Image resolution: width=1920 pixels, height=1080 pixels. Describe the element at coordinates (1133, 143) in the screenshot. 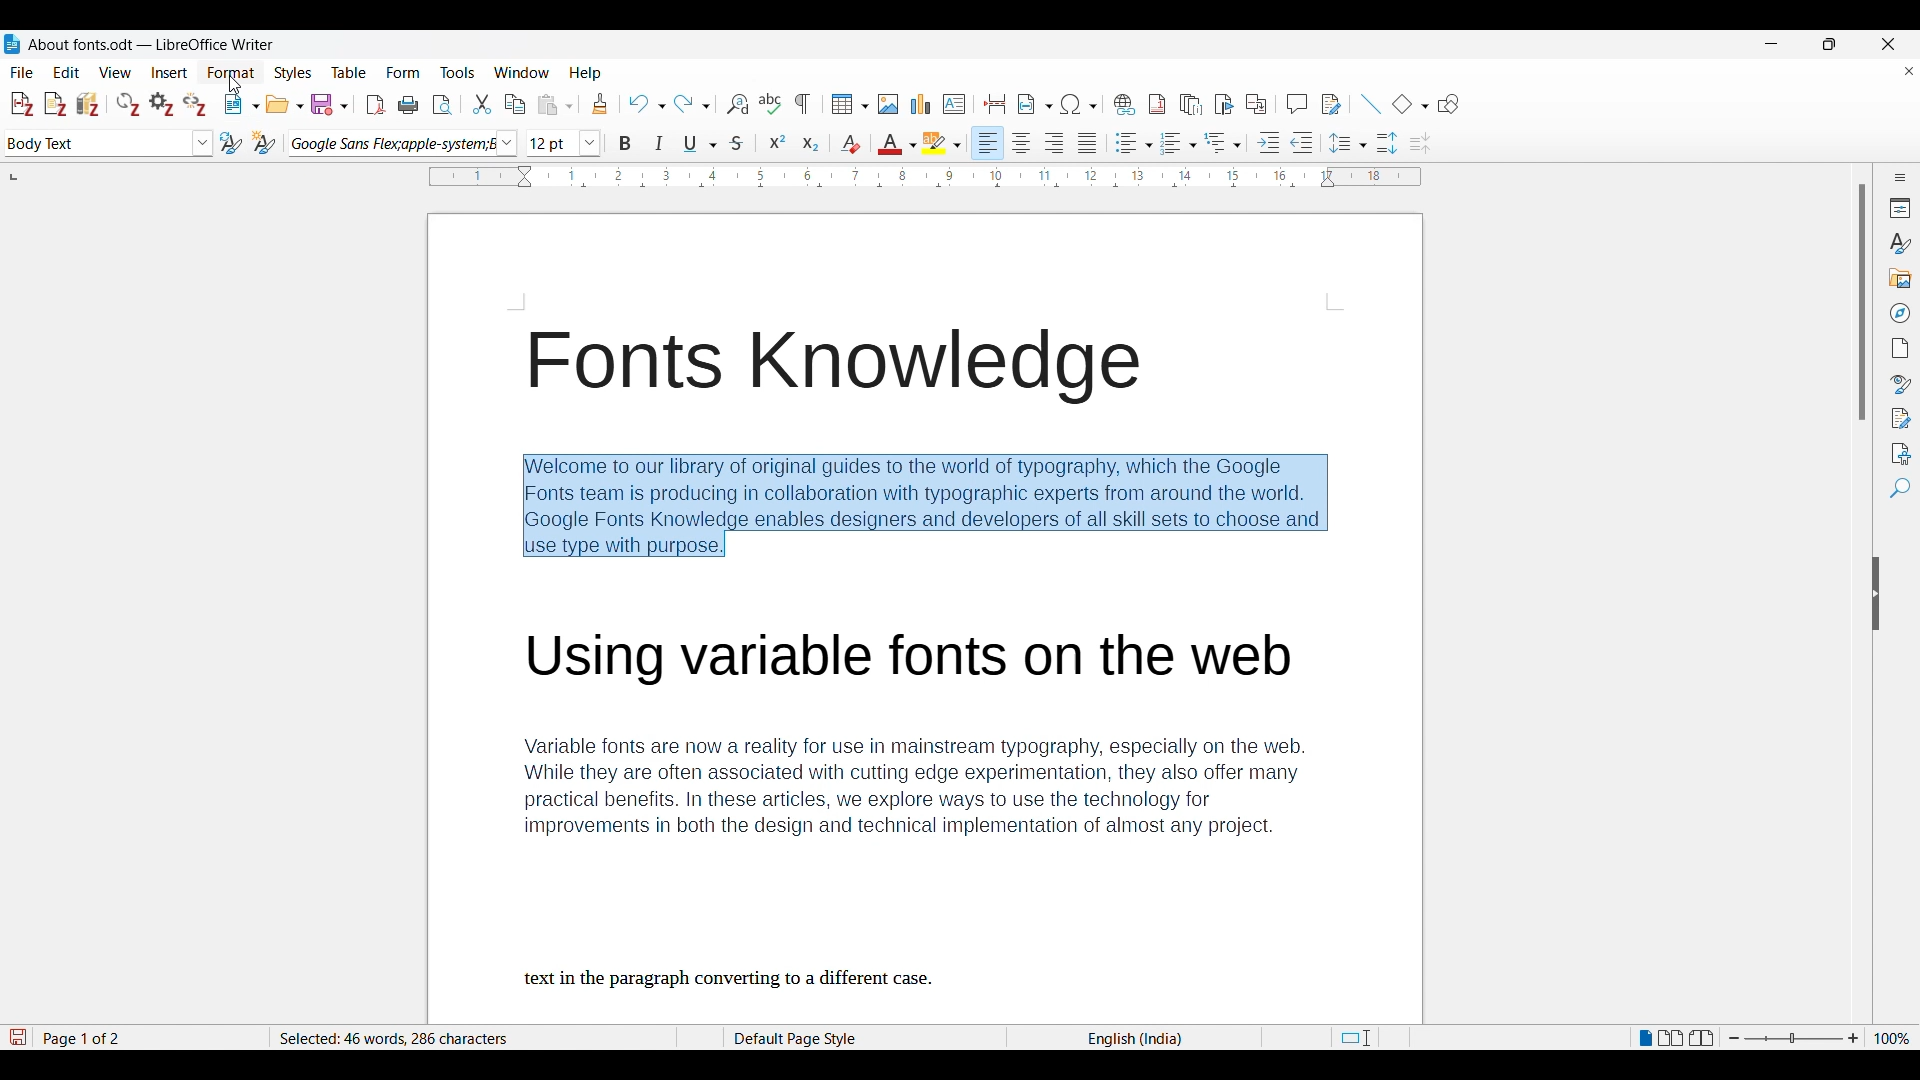

I see `Unordered list` at that location.